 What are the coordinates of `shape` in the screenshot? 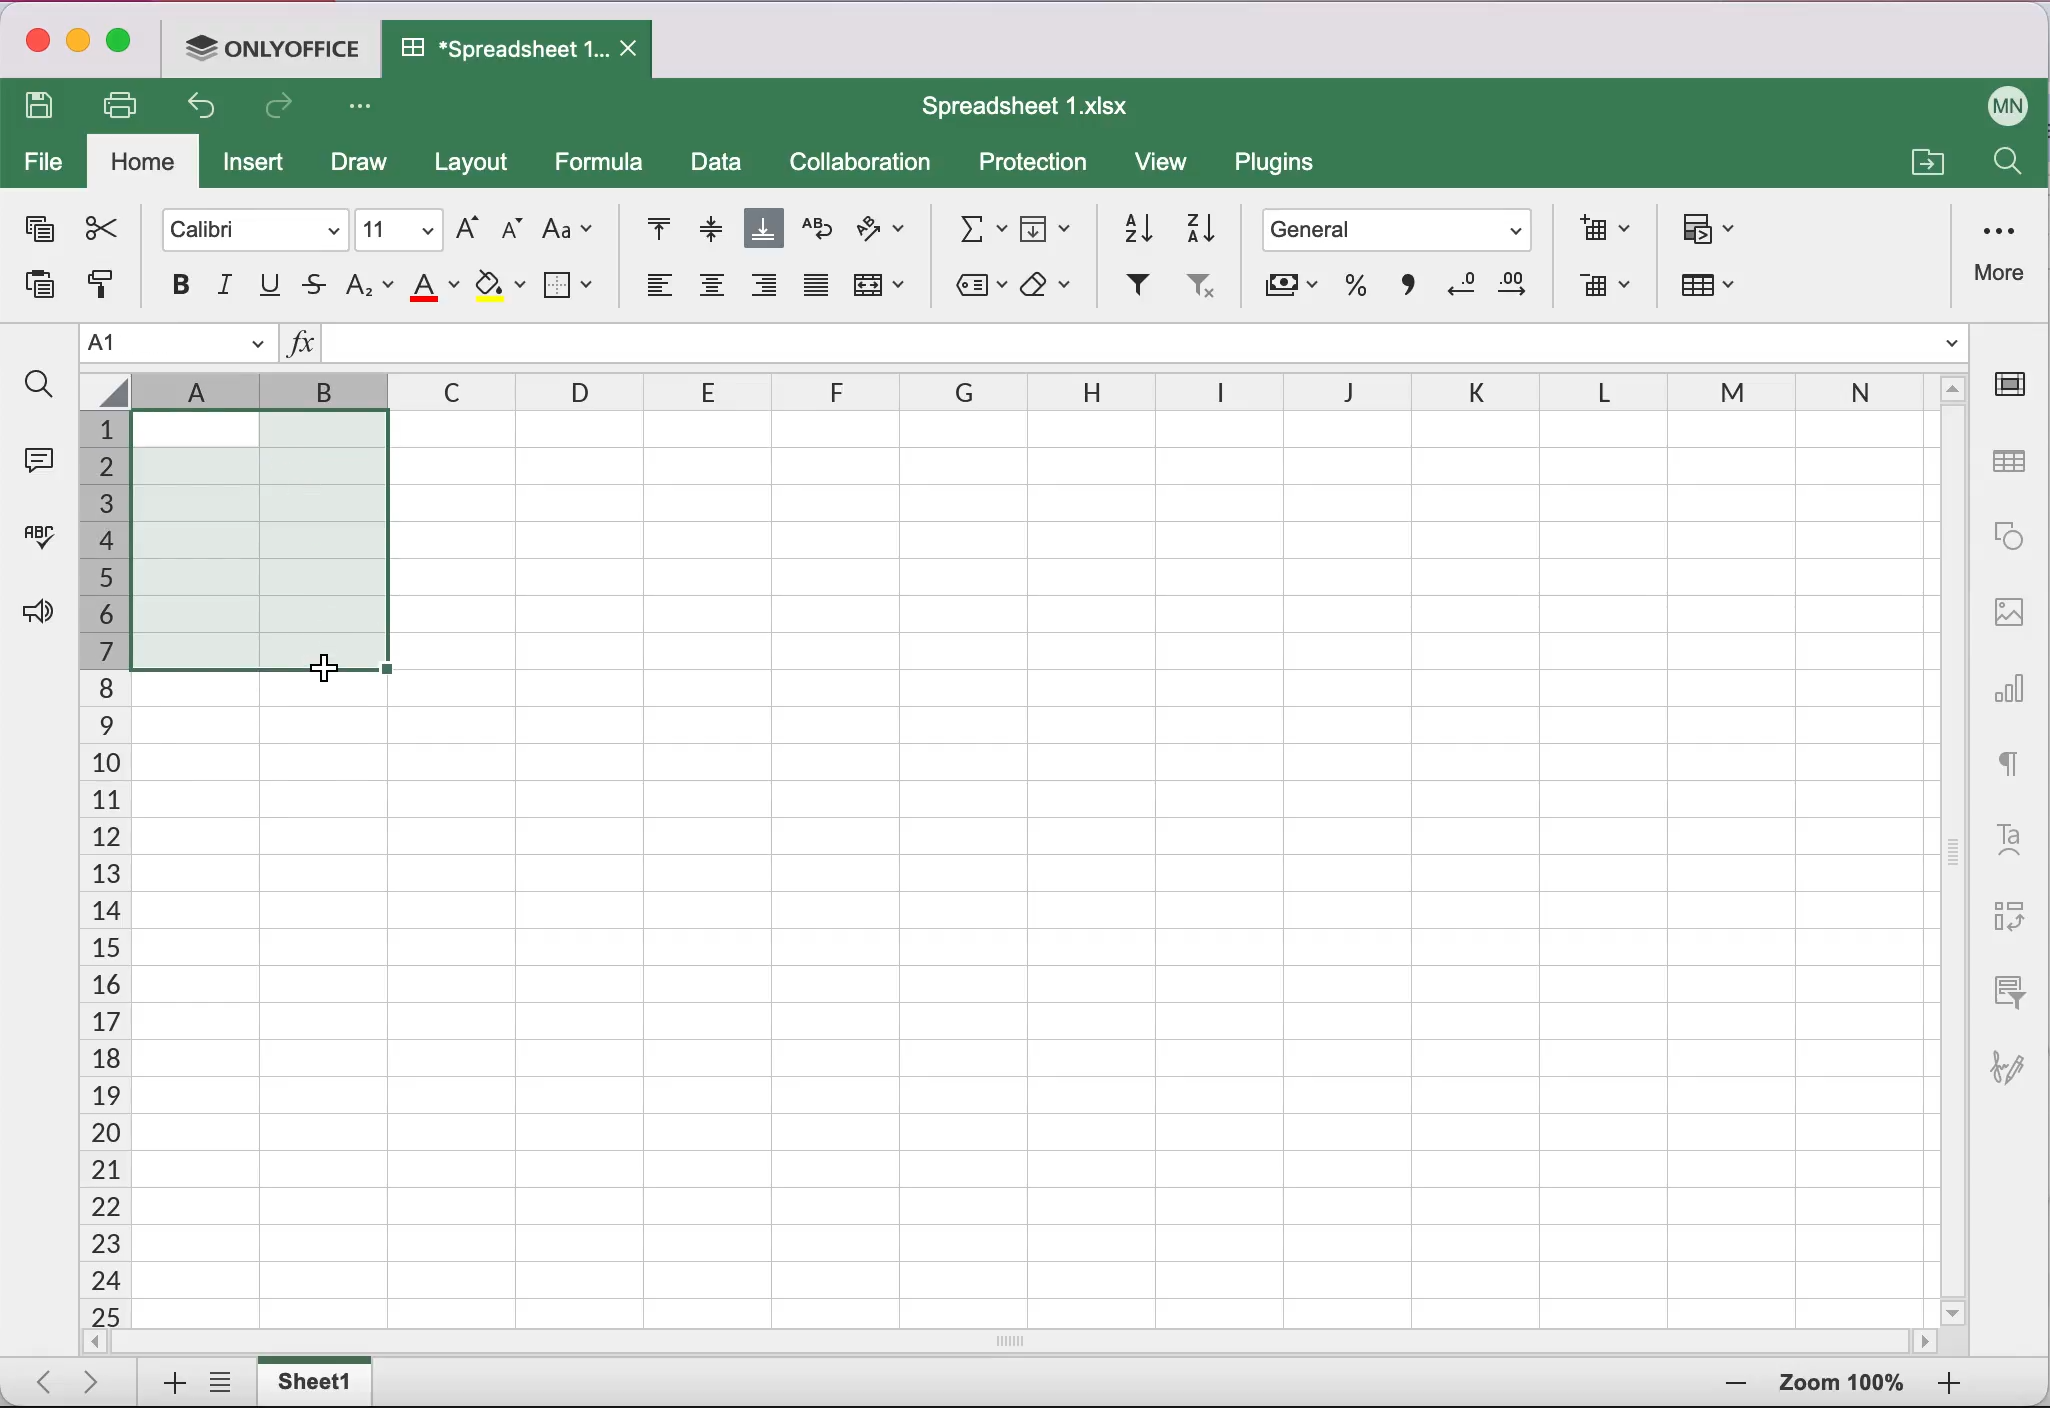 It's located at (2009, 536).